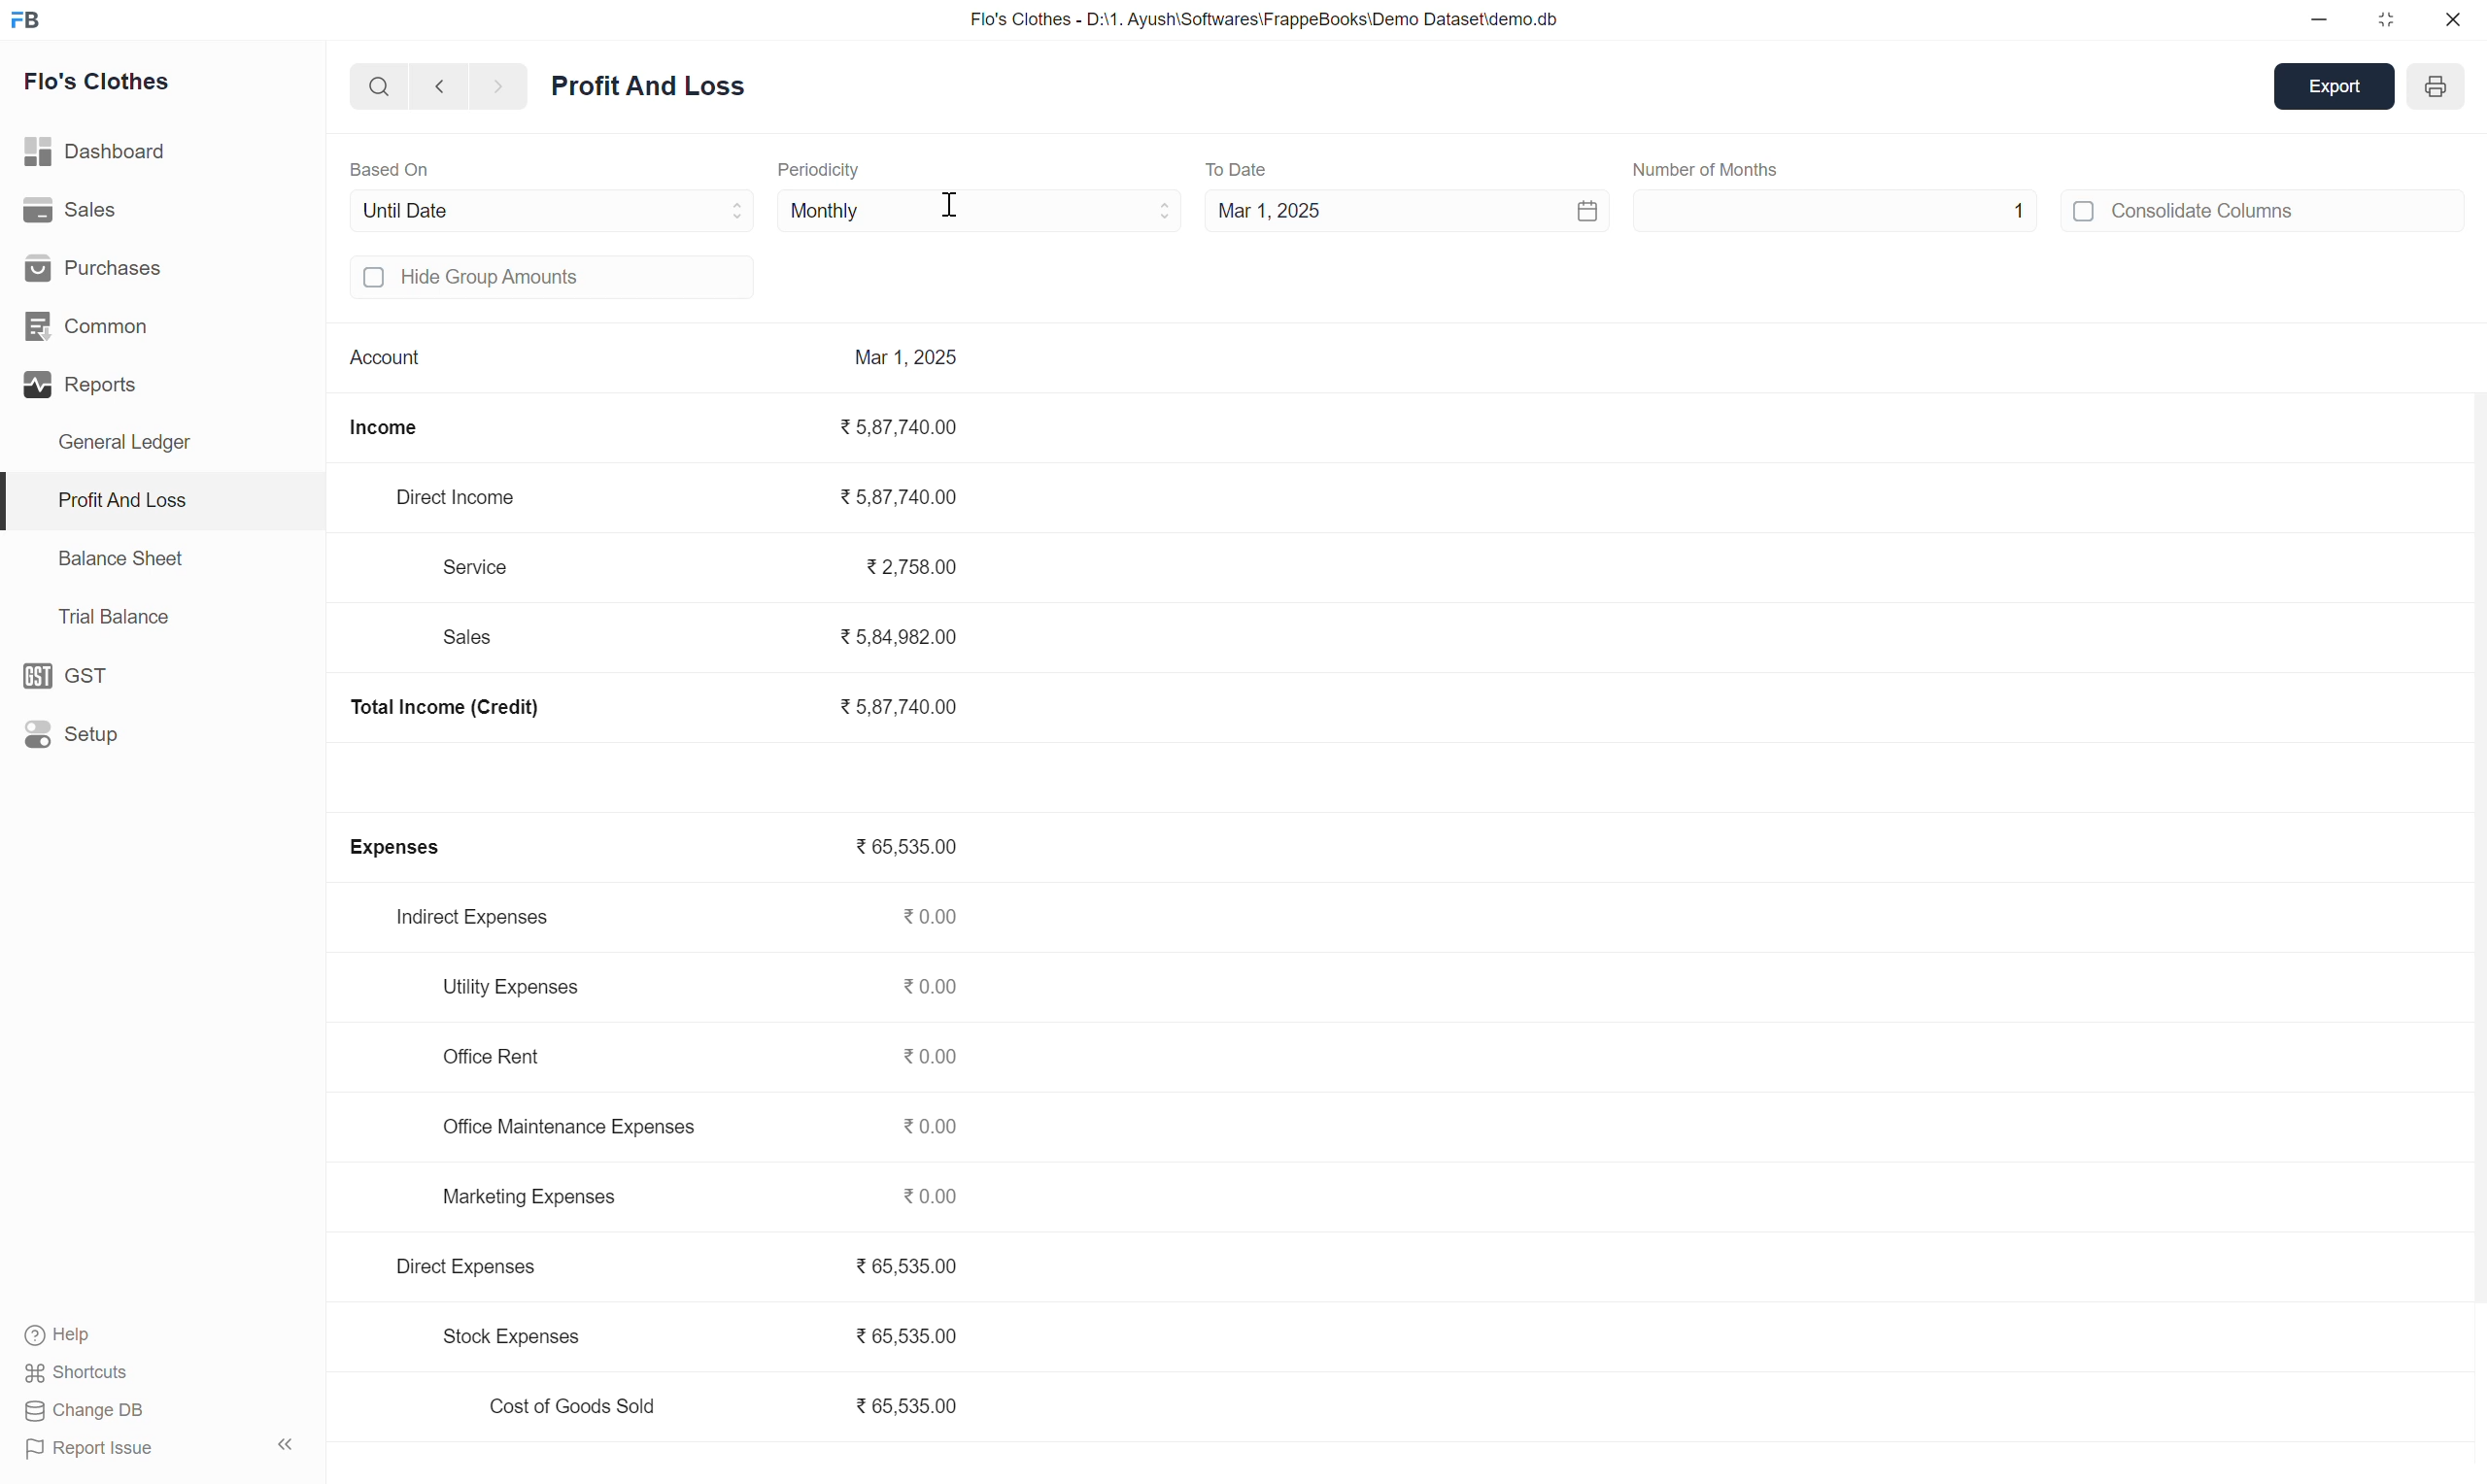 The width and height of the screenshot is (2487, 1484). Describe the element at coordinates (912, 427) in the screenshot. I see `₹5,87,740.00` at that location.